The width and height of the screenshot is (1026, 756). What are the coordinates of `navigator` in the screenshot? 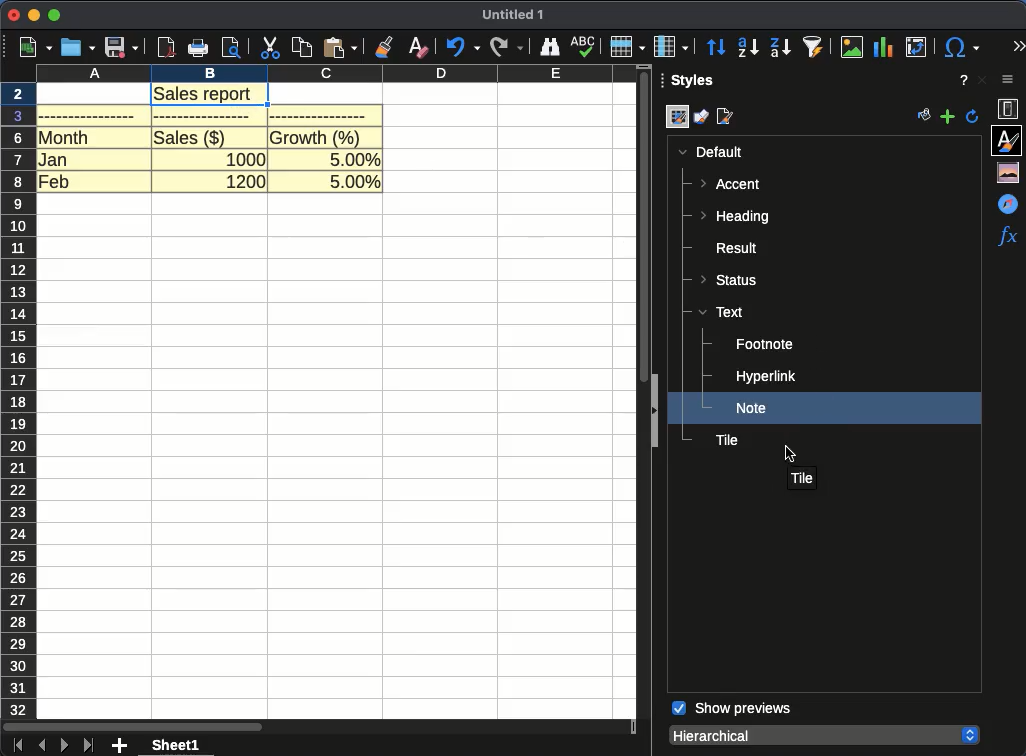 It's located at (1011, 203).